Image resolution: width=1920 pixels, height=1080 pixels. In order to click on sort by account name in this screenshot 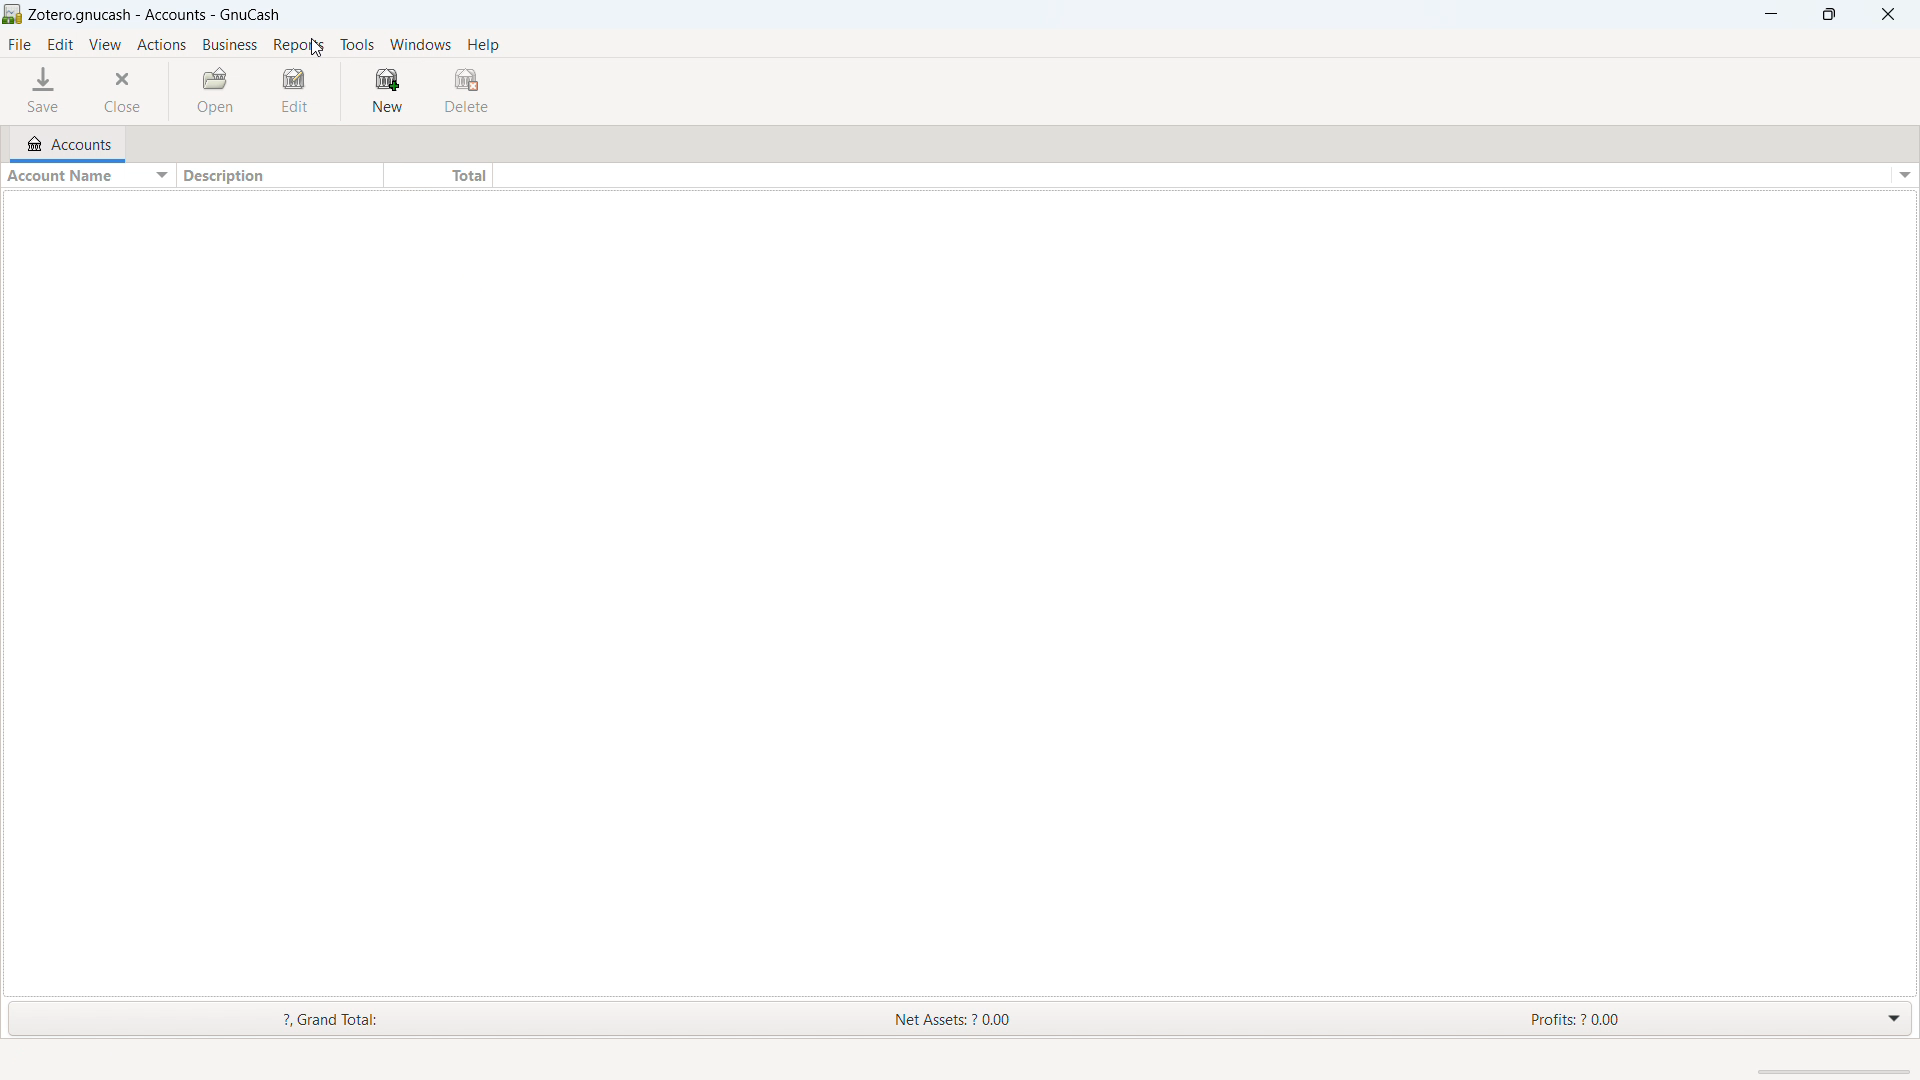, I will do `click(87, 175)`.